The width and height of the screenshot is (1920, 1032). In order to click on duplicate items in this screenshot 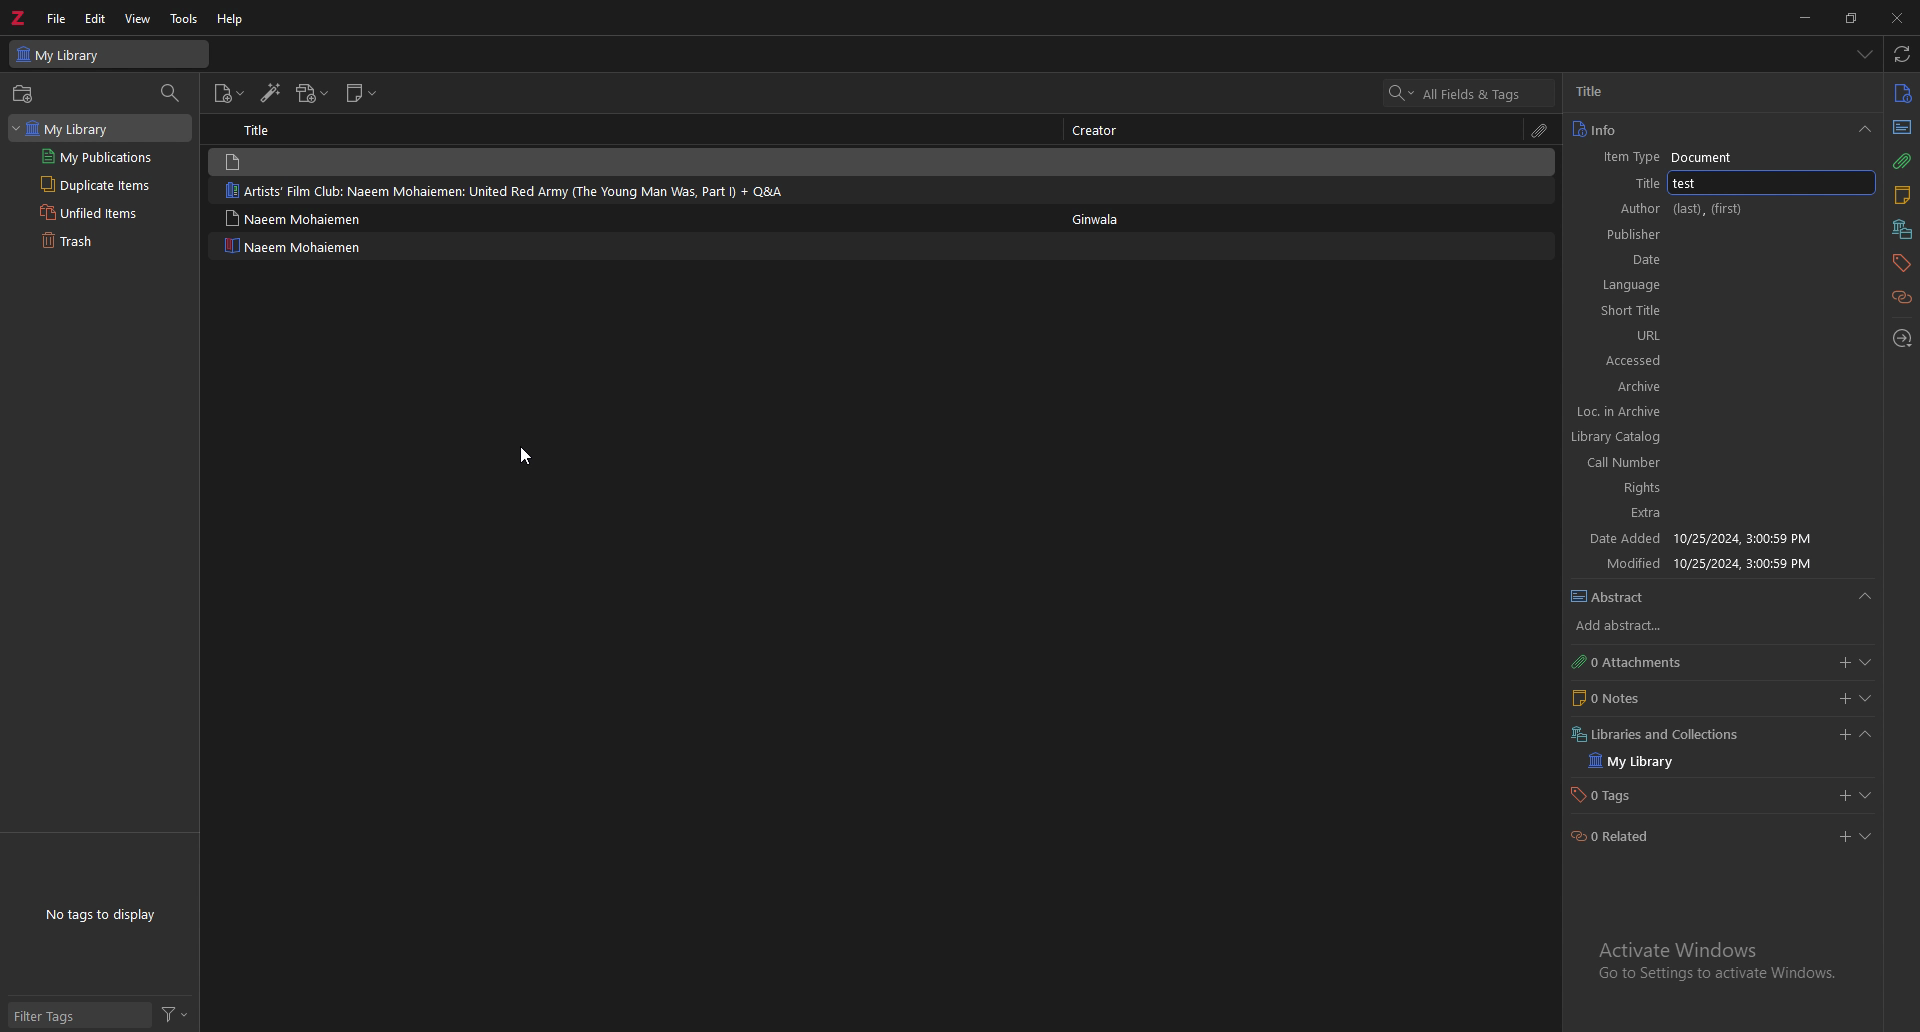, I will do `click(93, 186)`.